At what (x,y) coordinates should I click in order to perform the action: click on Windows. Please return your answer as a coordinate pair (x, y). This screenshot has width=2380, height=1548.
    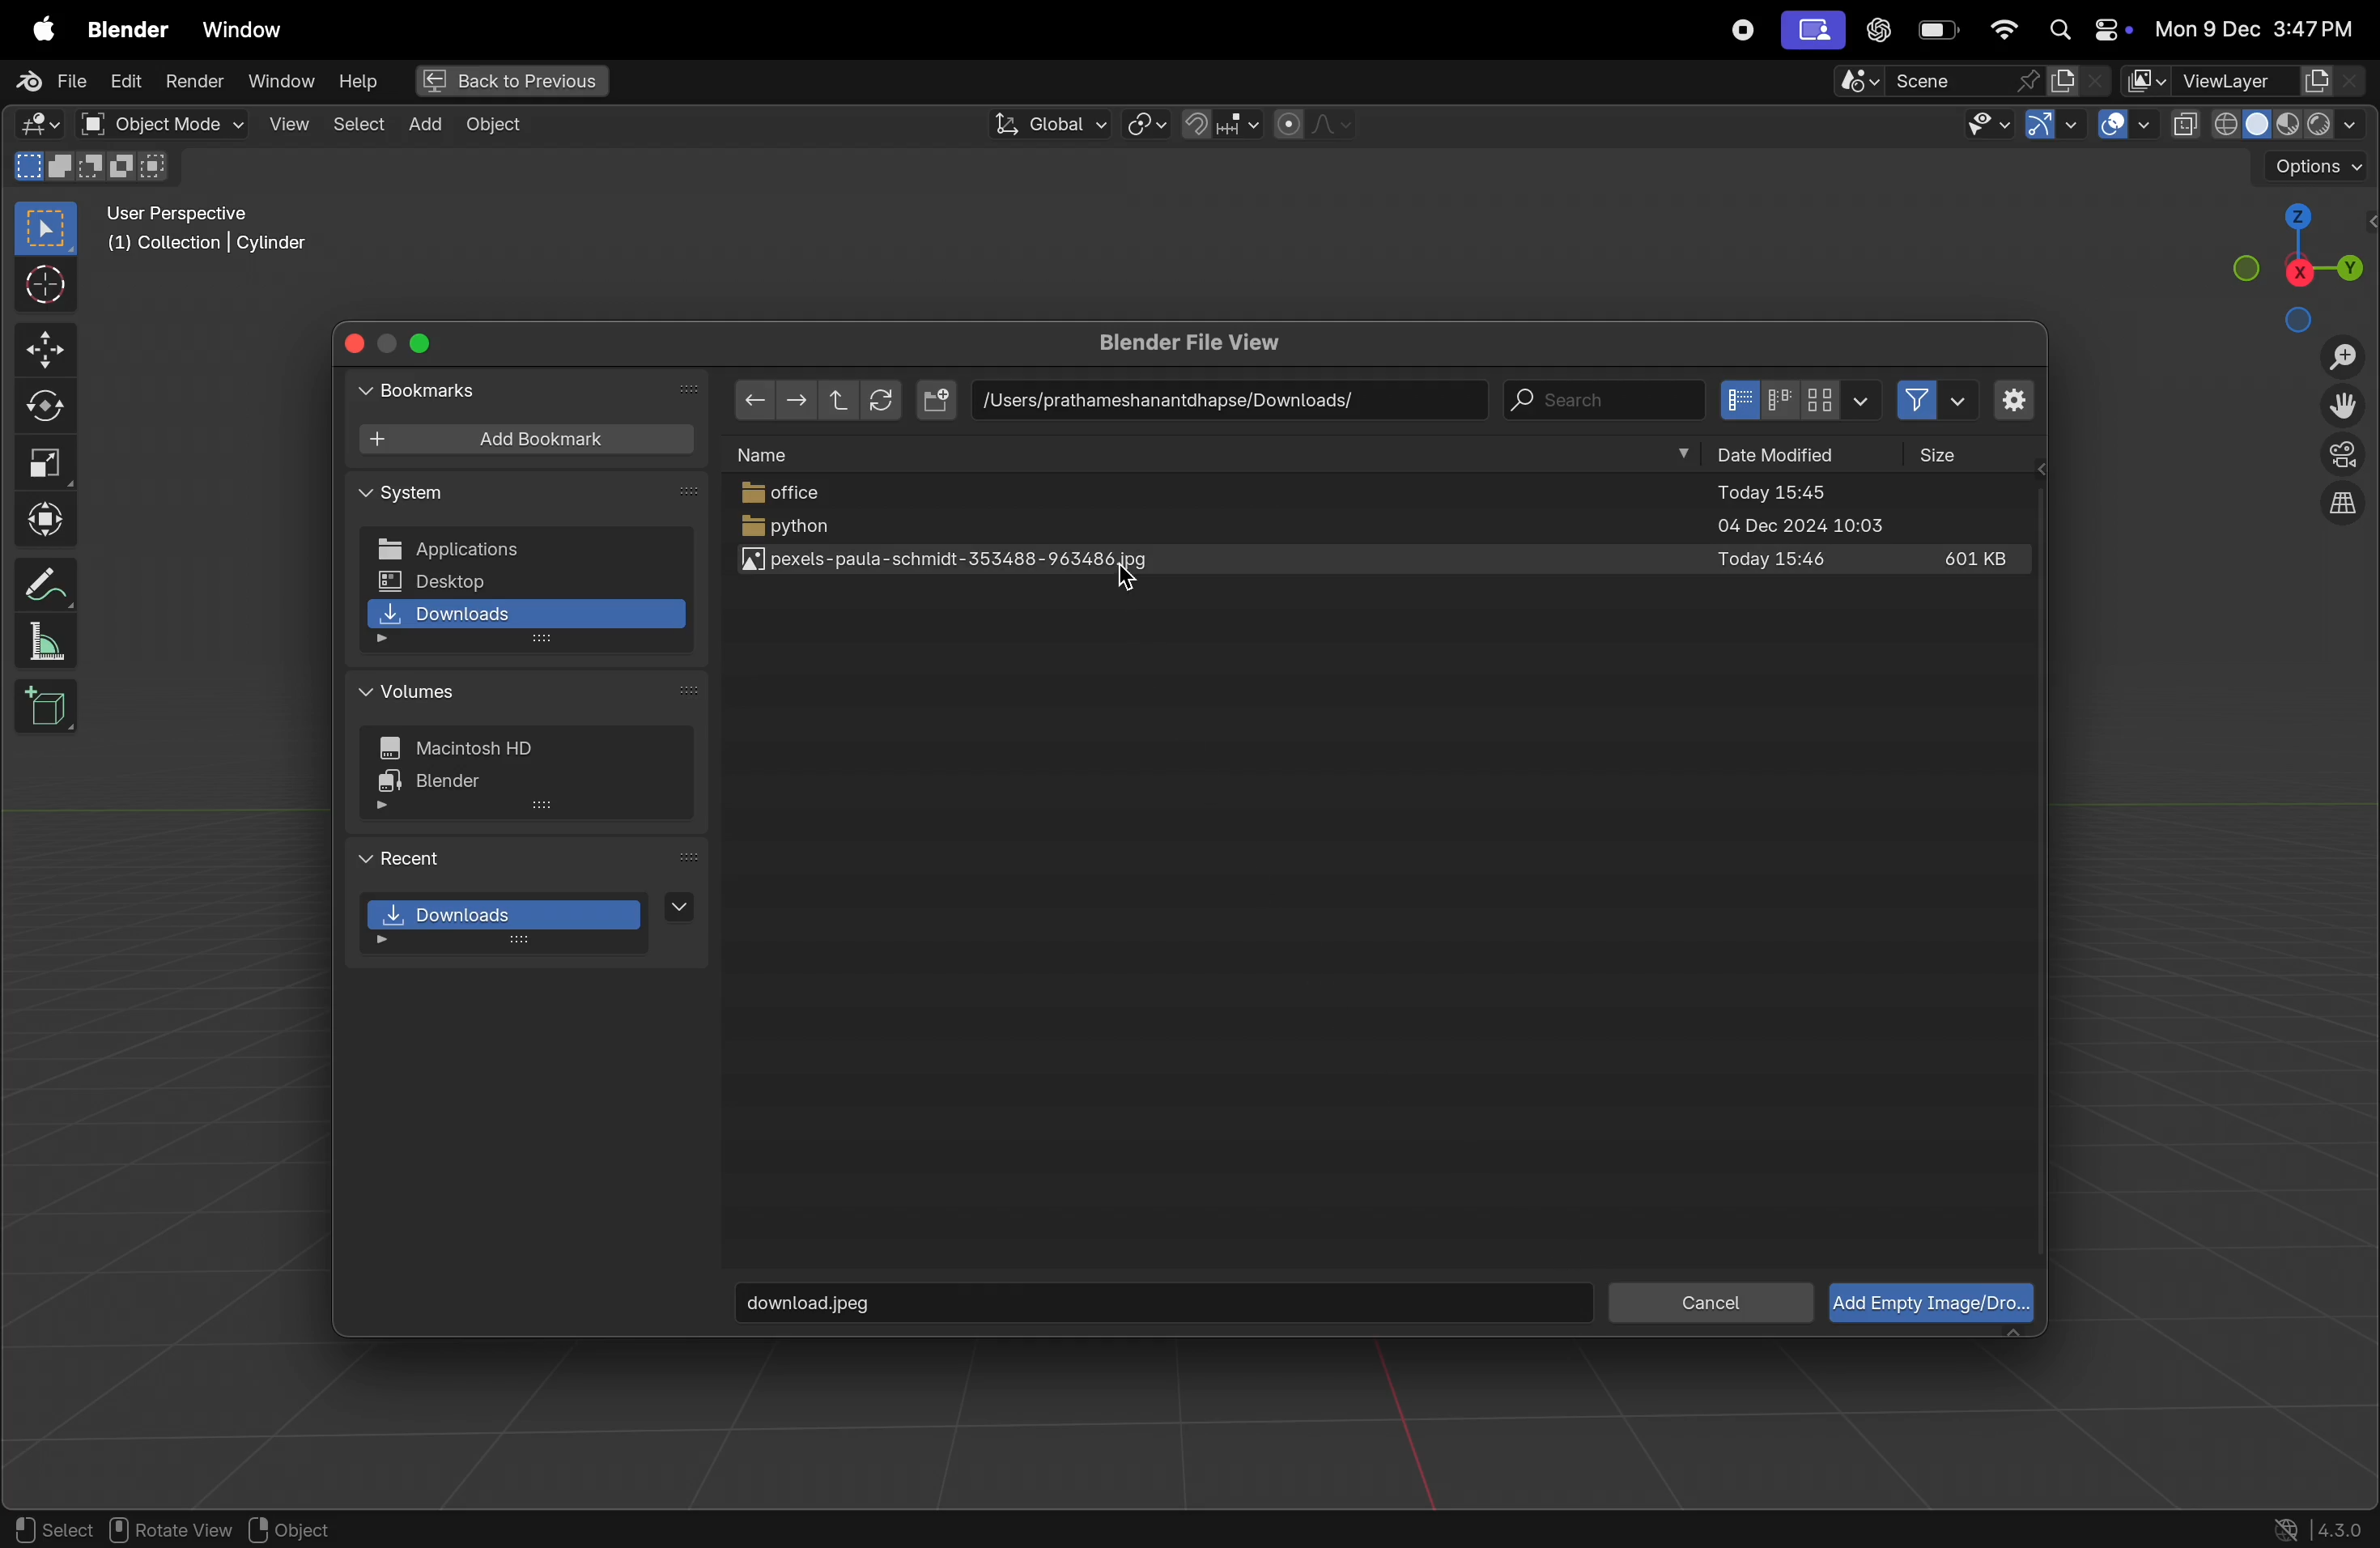
    Looking at the image, I should click on (243, 25).